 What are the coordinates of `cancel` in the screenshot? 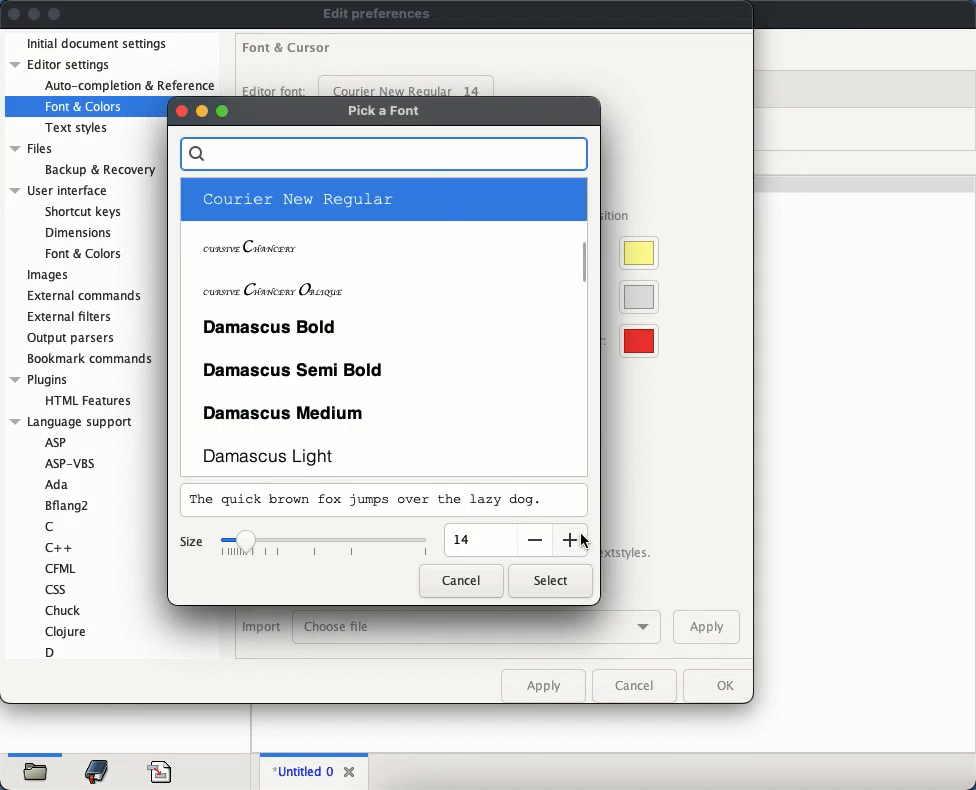 It's located at (462, 580).